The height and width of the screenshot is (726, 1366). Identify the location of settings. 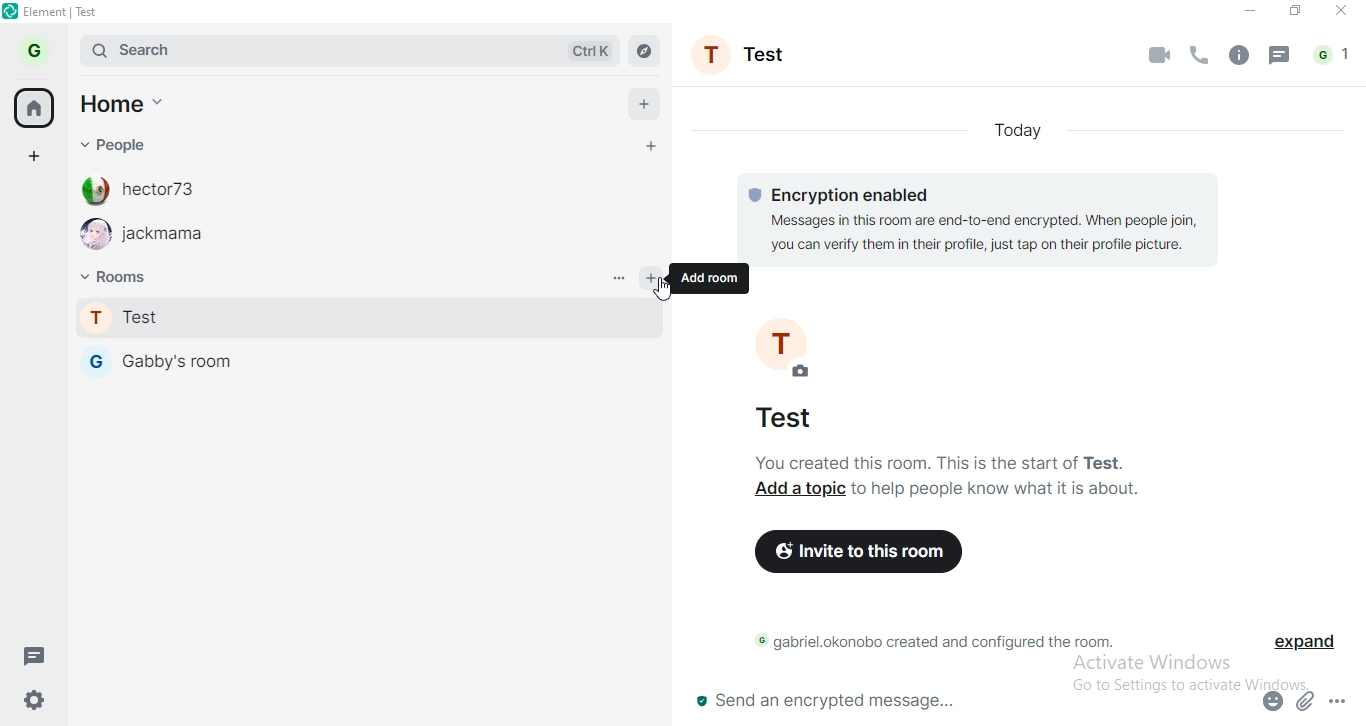
(40, 705).